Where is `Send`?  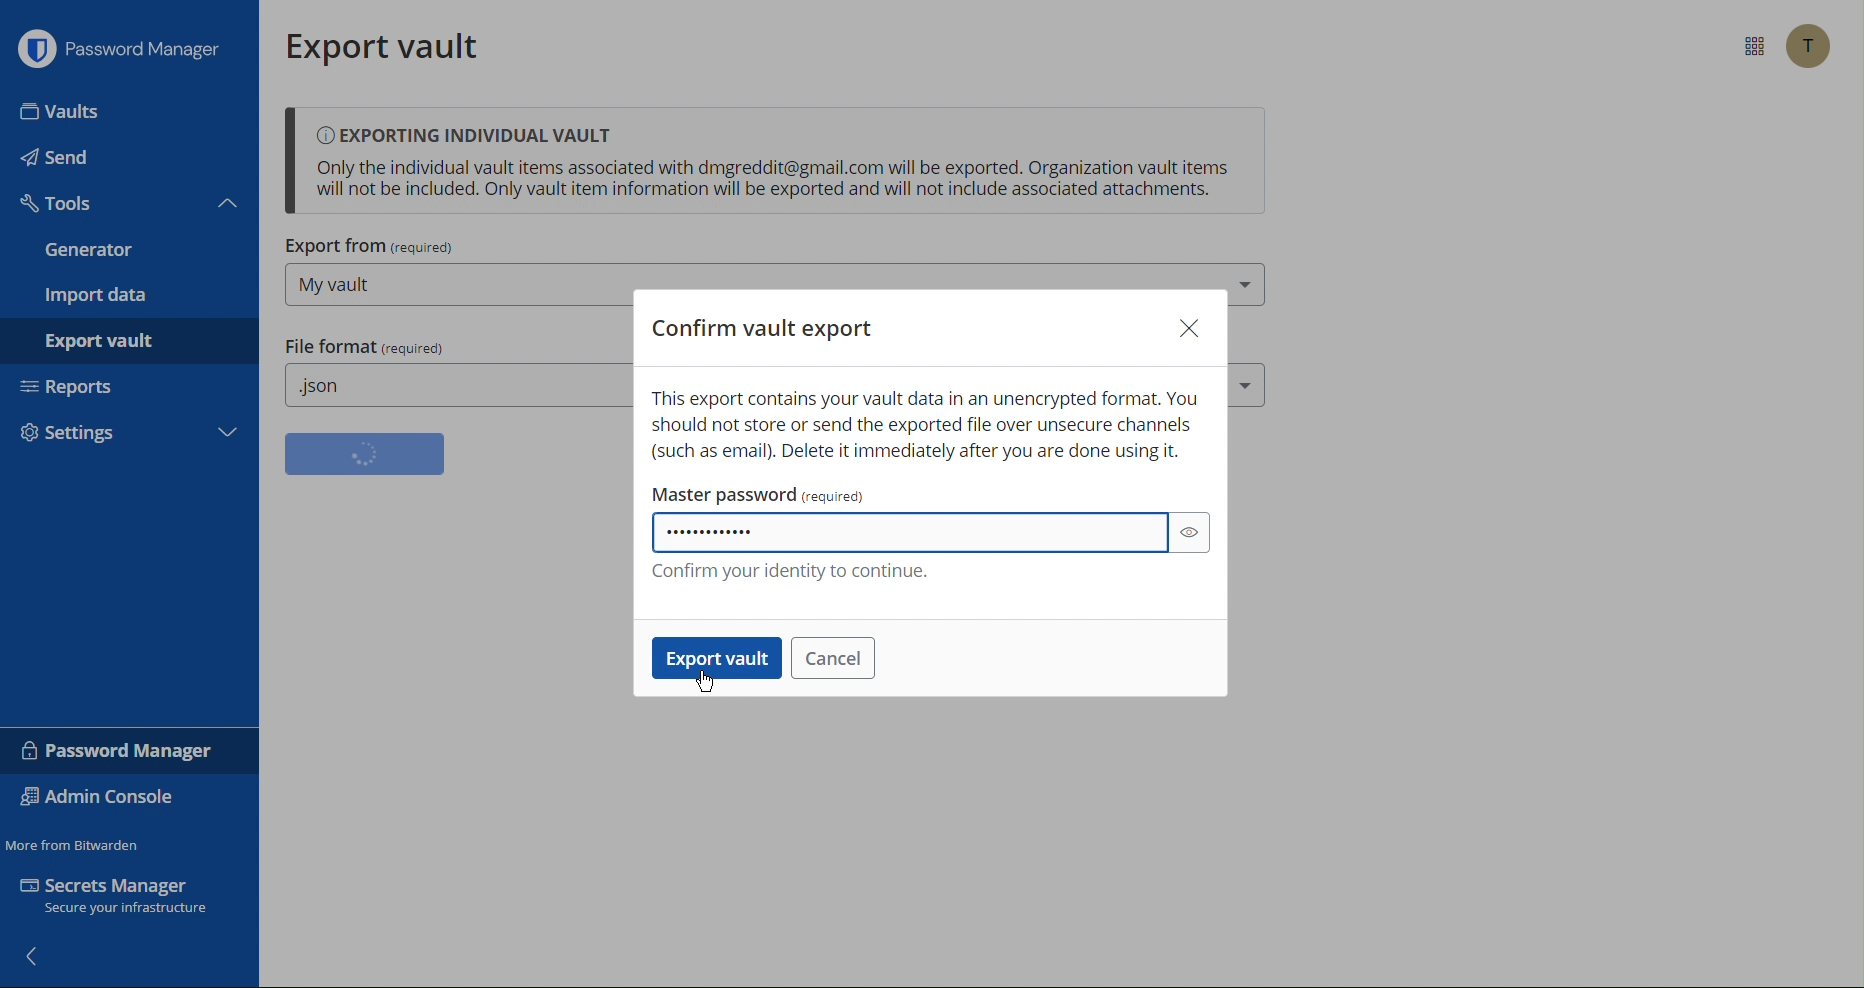 Send is located at coordinates (129, 157).